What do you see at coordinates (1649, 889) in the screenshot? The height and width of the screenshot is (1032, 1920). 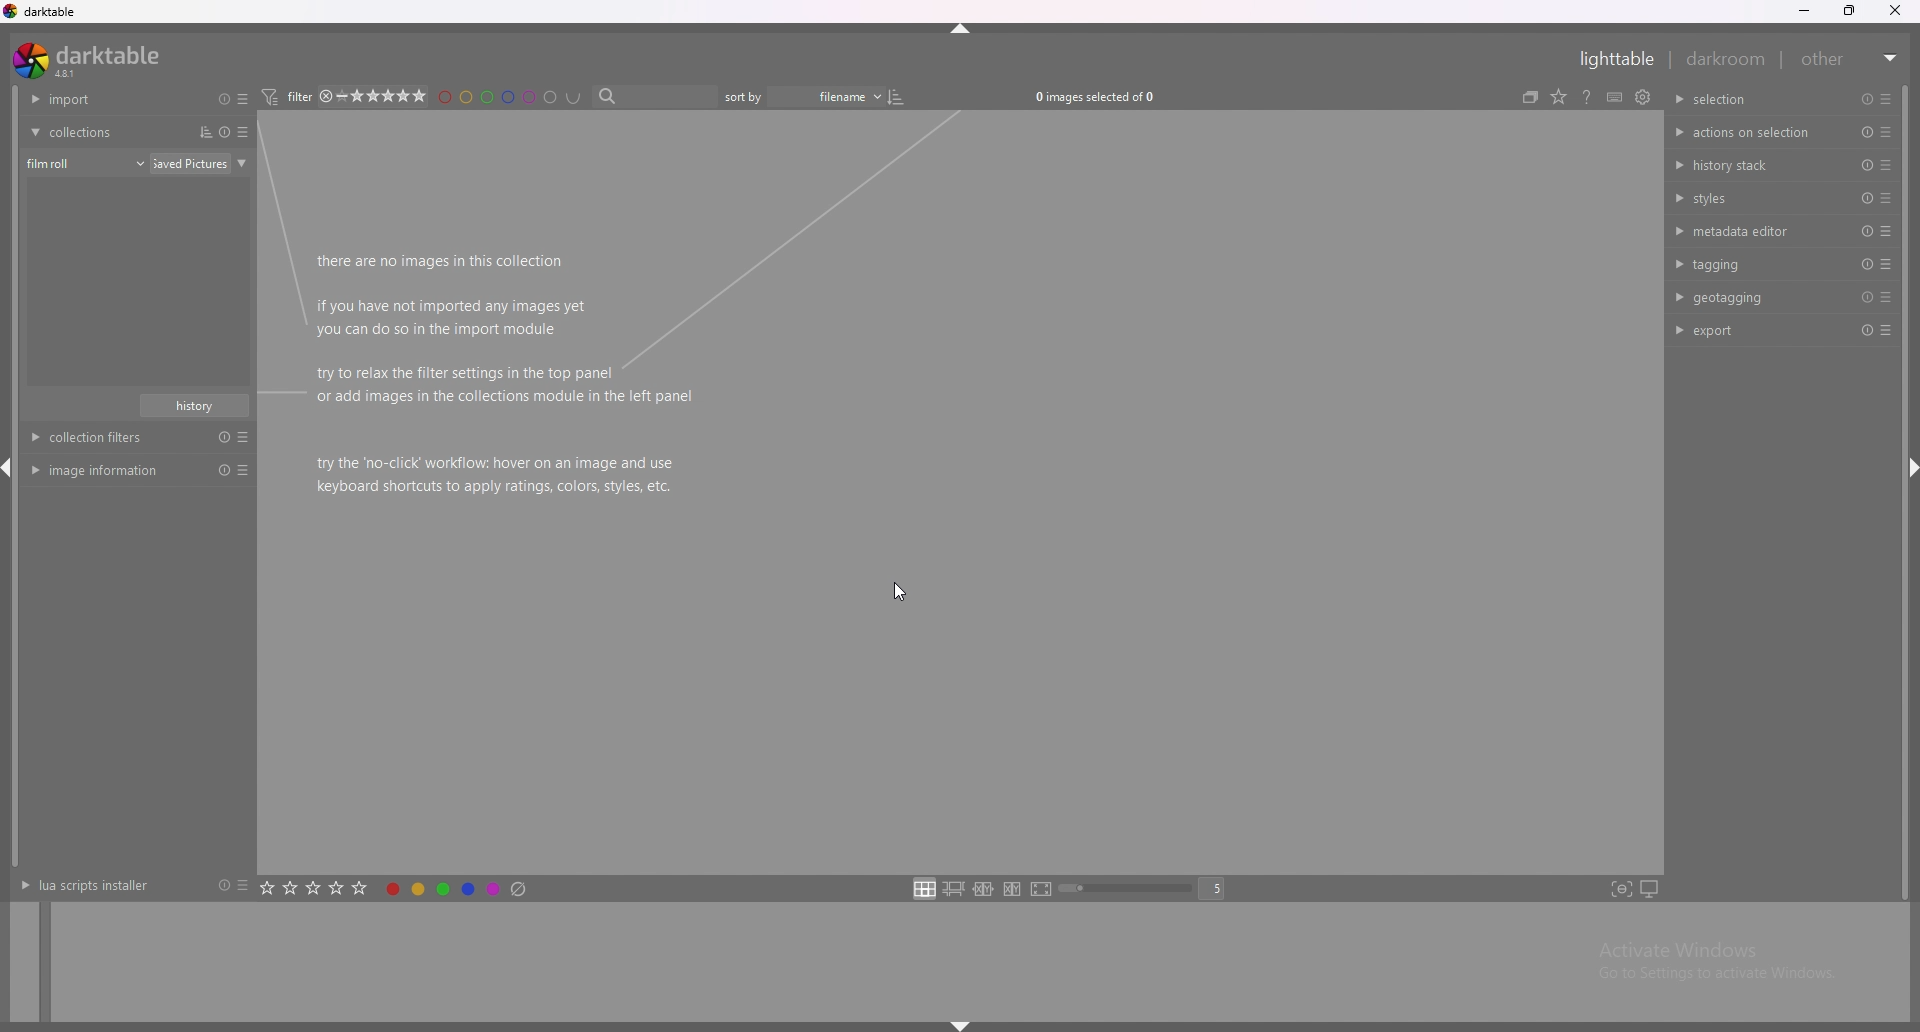 I see `set display profile` at bounding box center [1649, 889].